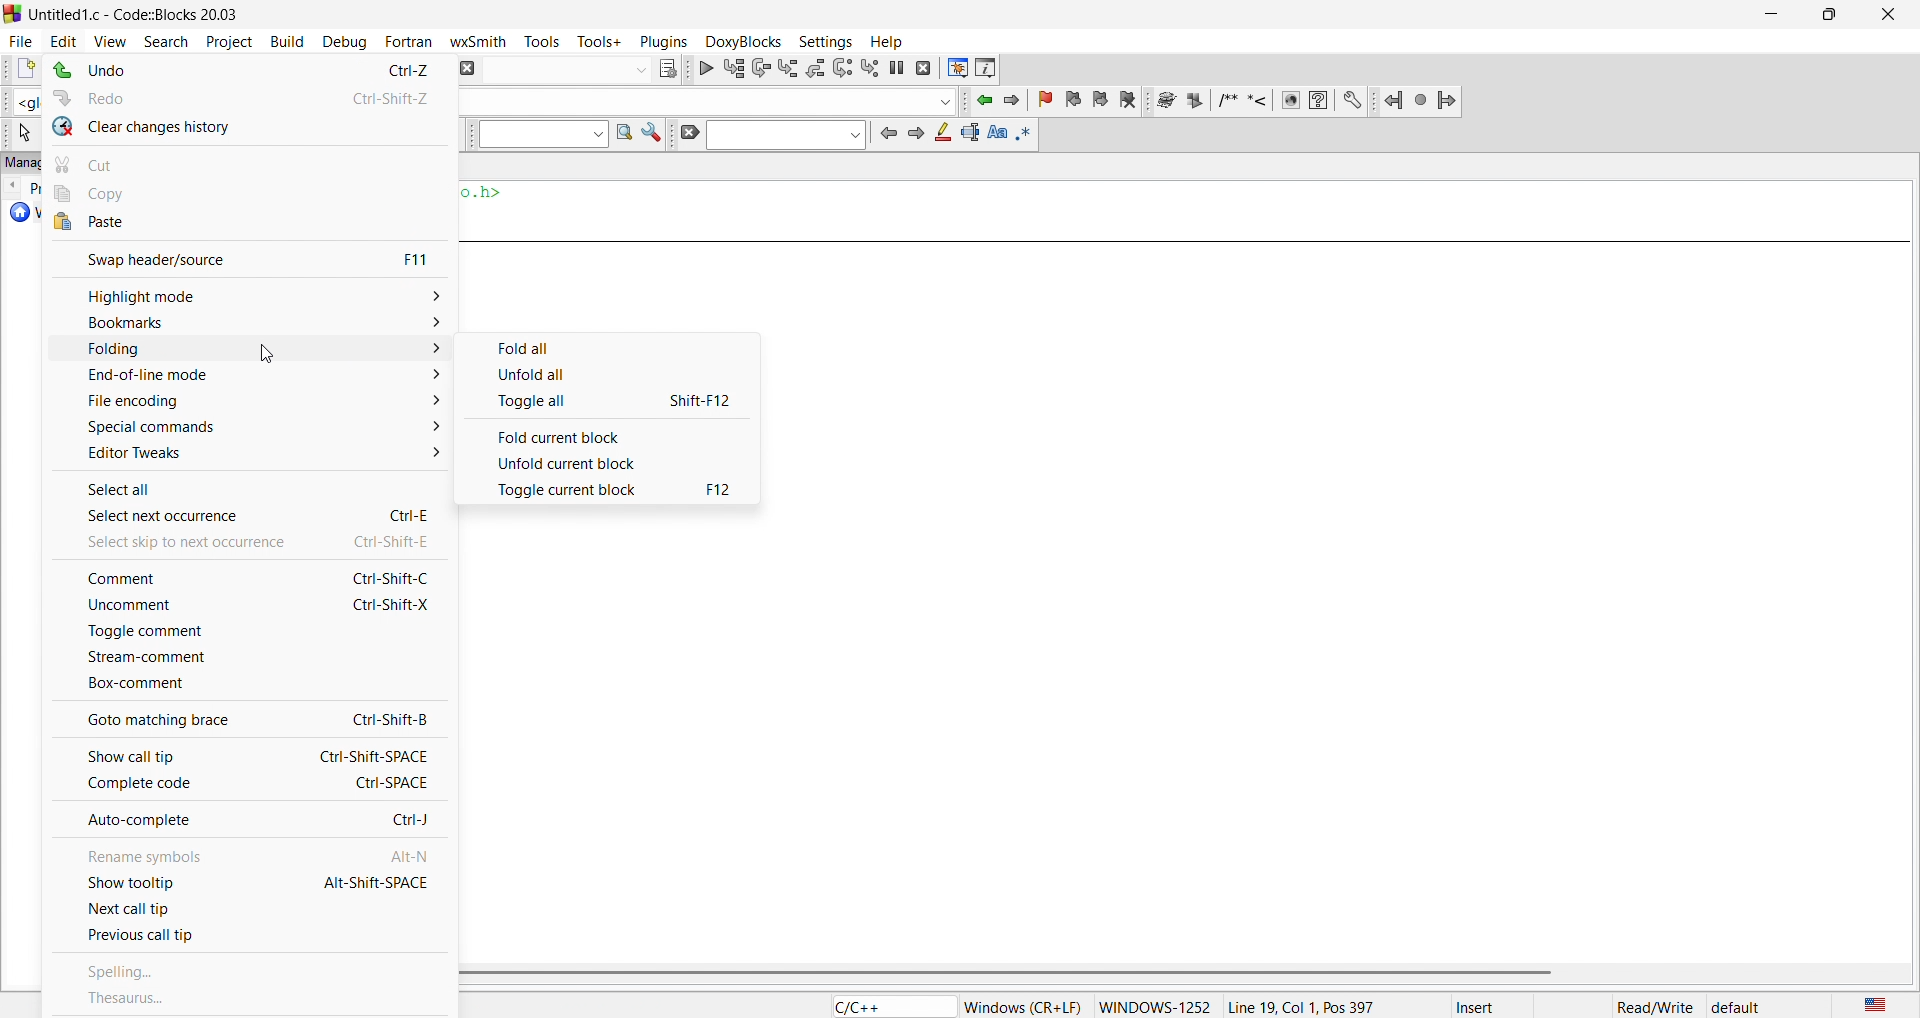  Describe the element at coordinates (242, 753) in the screenshot. I see `show call tip` at that location.